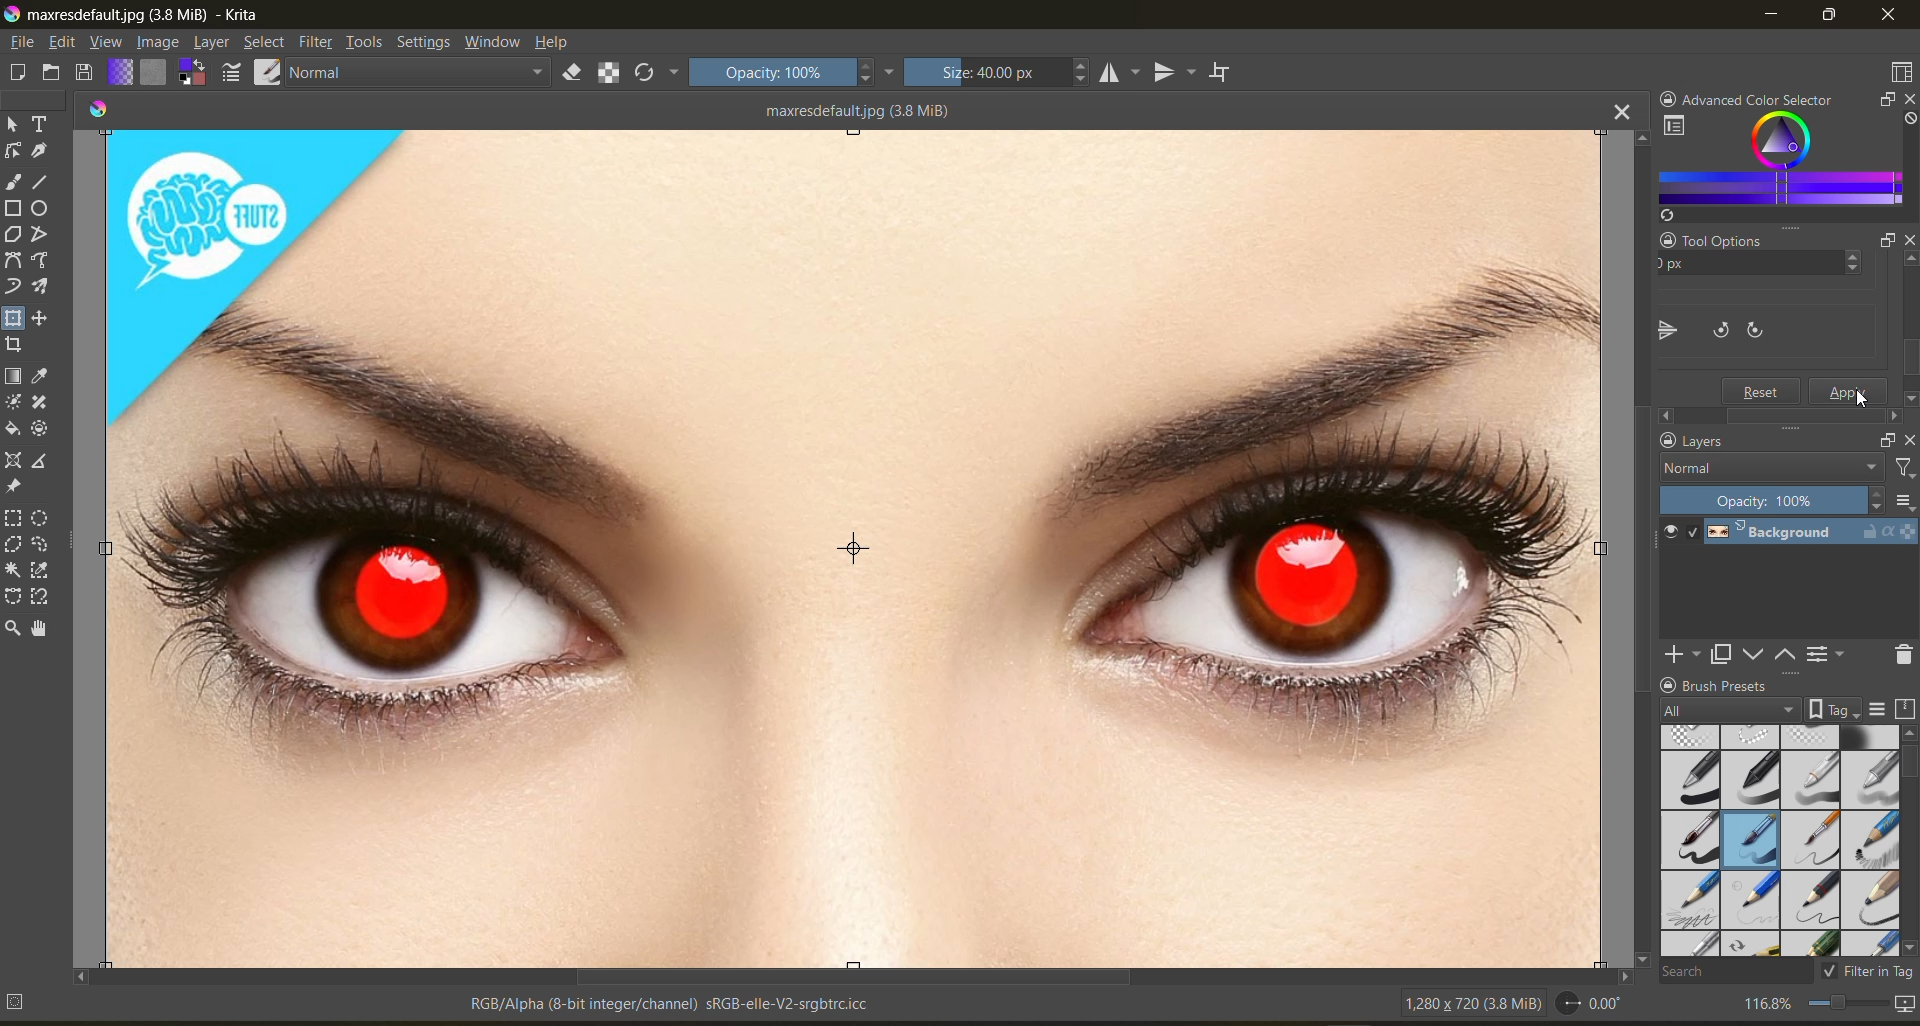  I want to click on vertical  mirror tool, so click(1177, 70).